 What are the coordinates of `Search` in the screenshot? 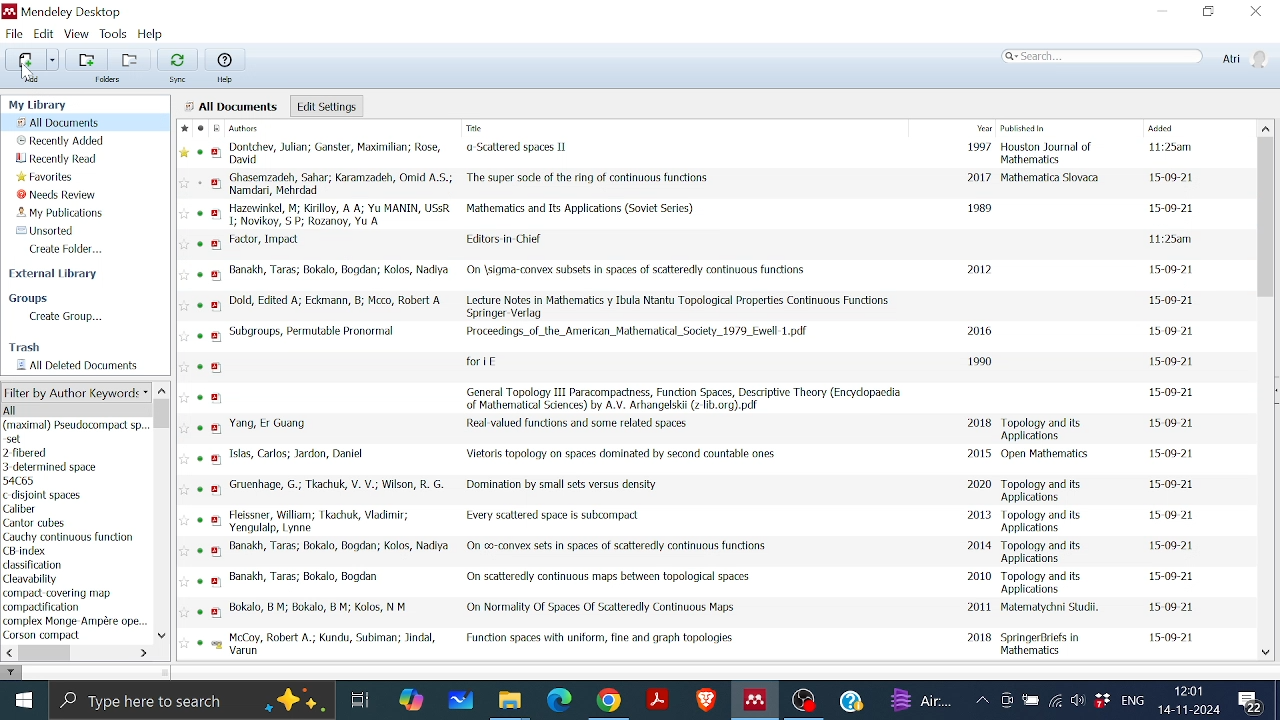 It's located at (1102, 55).